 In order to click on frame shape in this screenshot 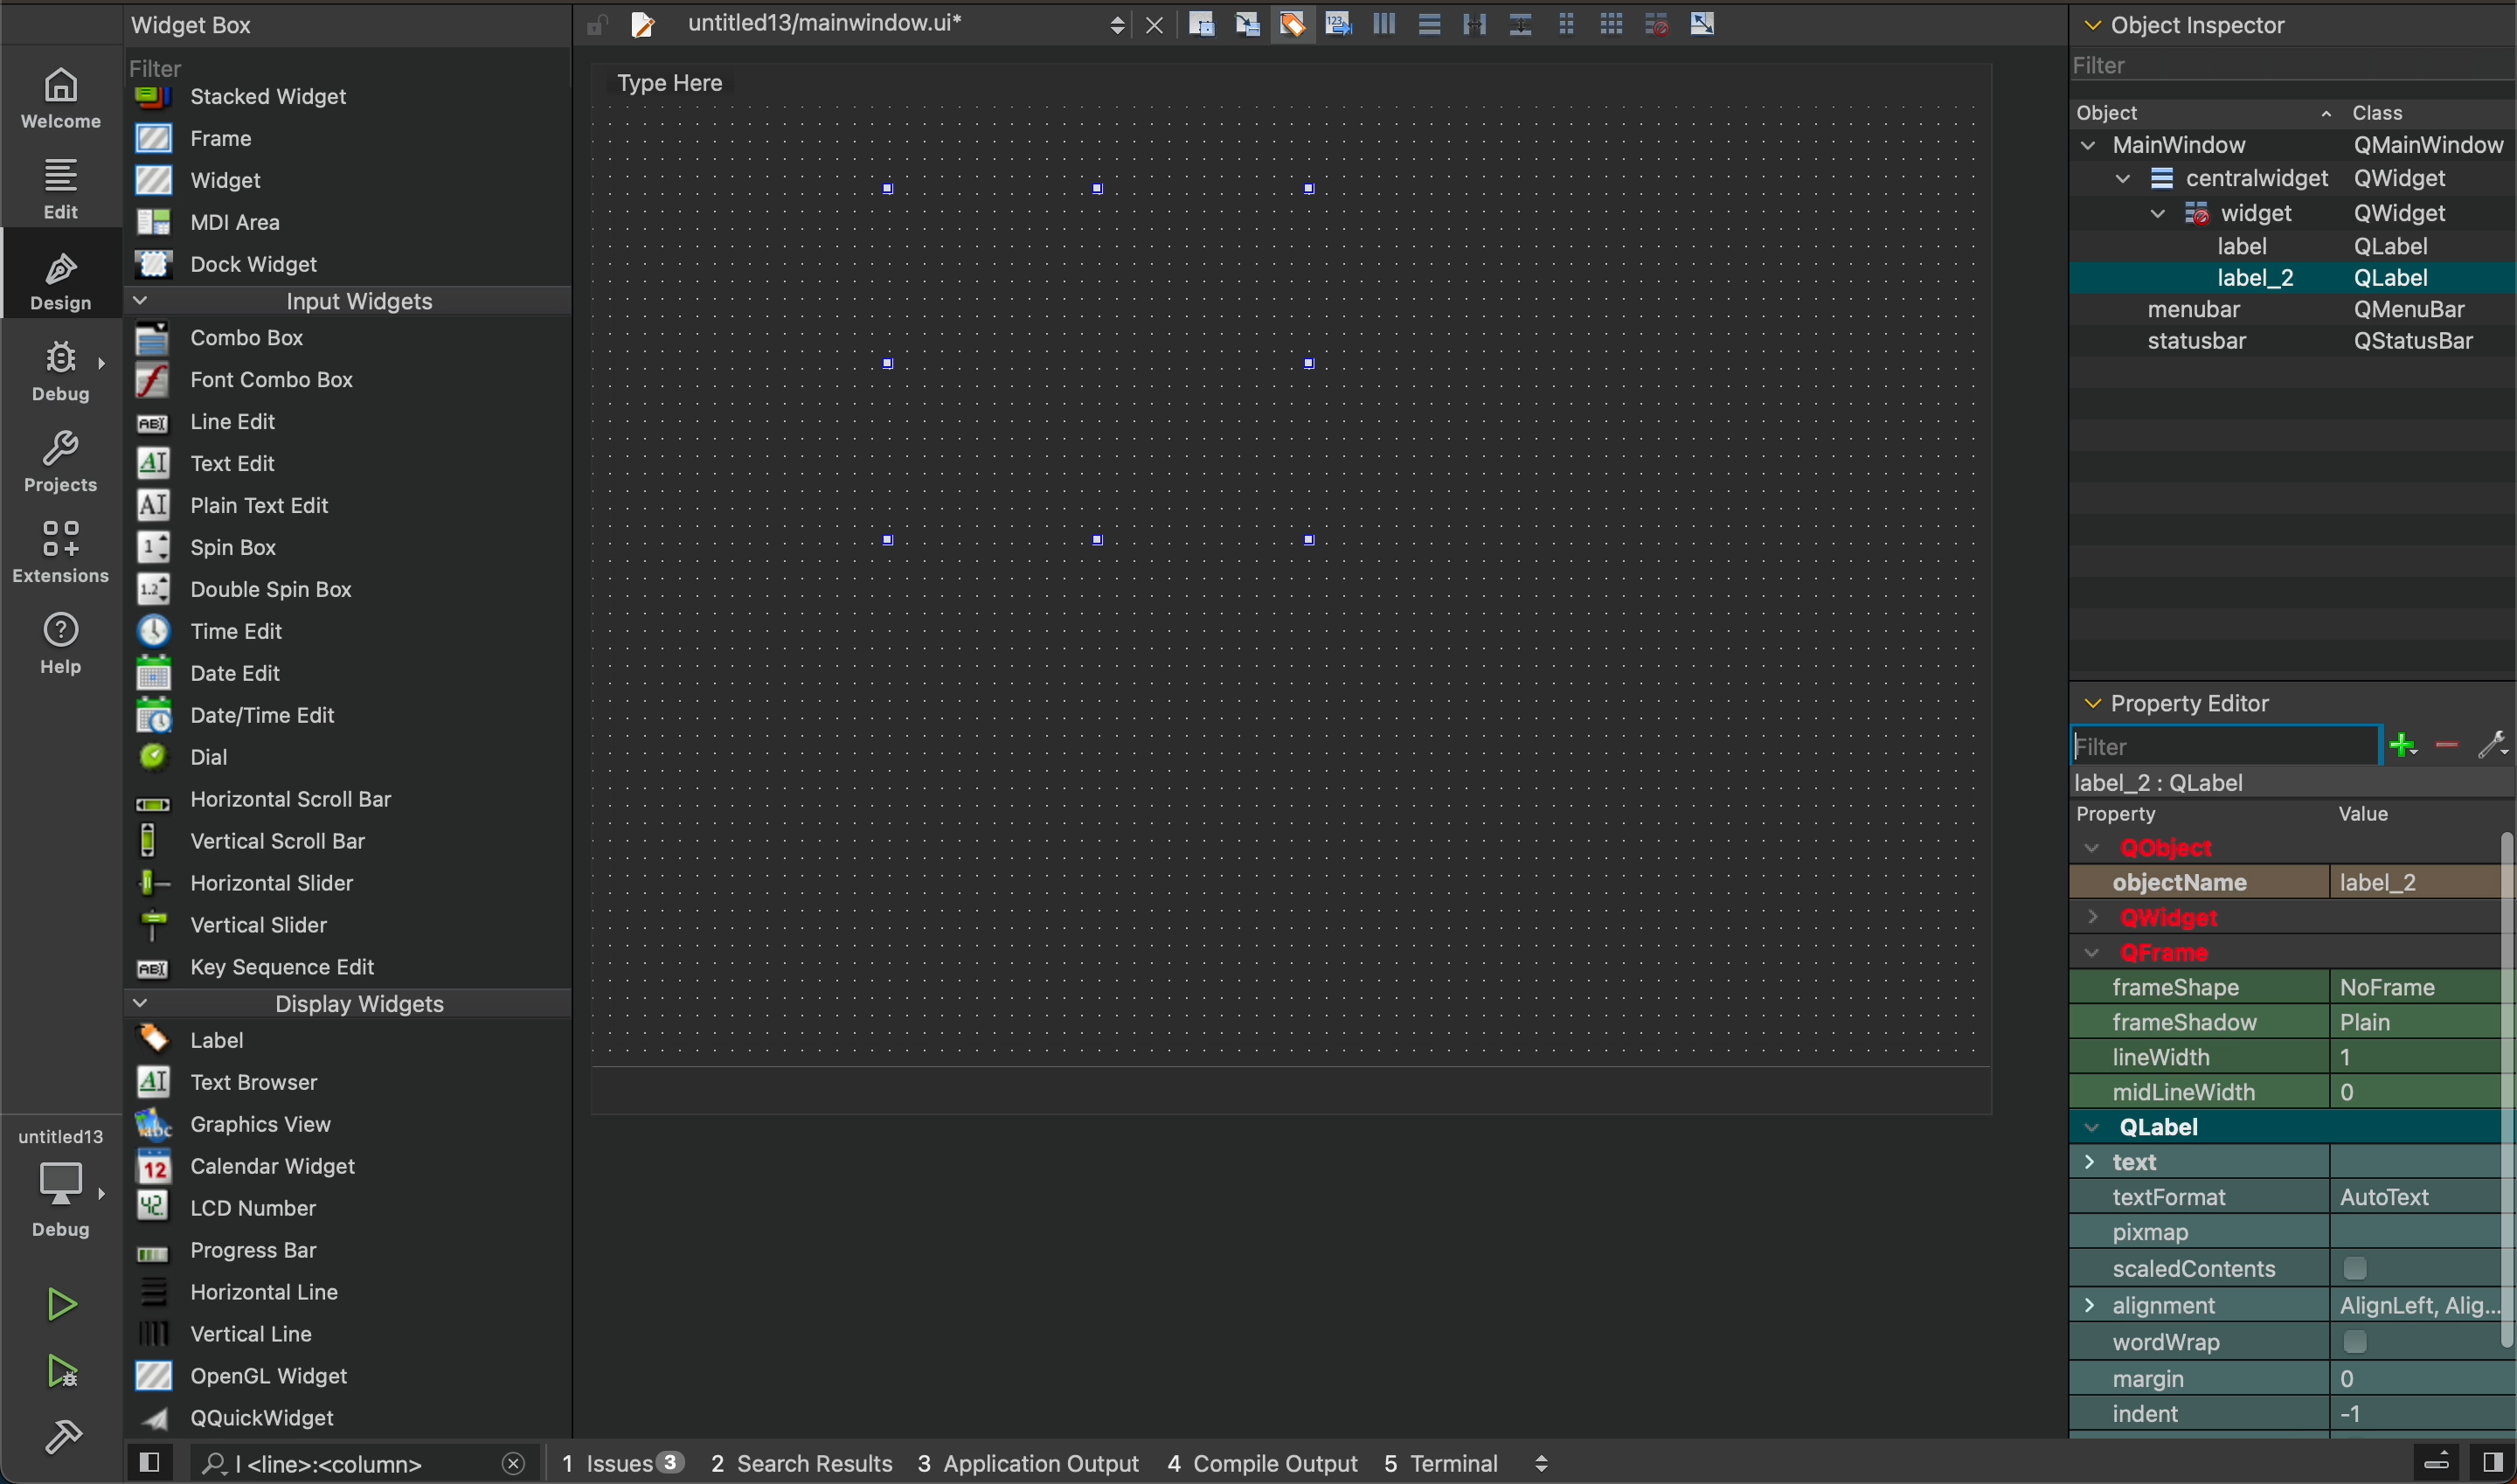, I will do `click(2290, 988)`.